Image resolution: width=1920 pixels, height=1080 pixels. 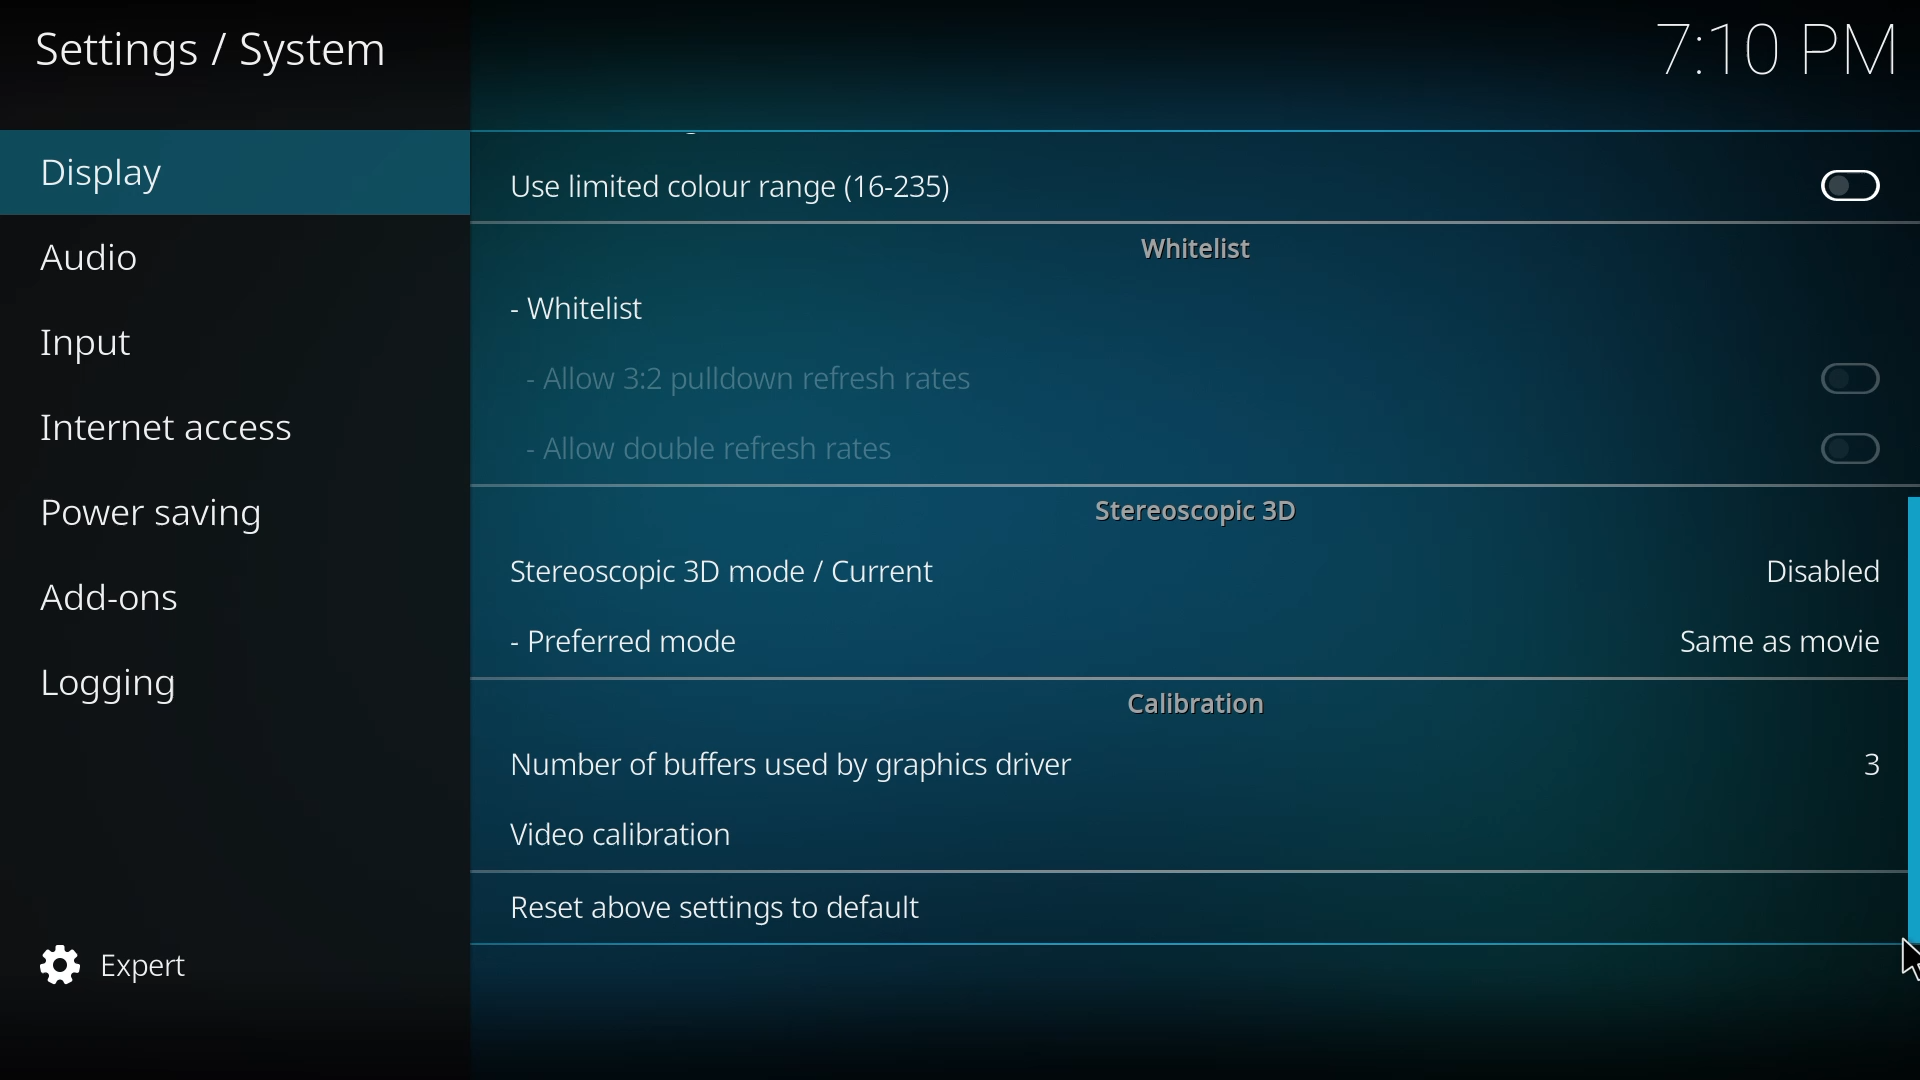 I want to click on time, so click(x=1773, y=51).